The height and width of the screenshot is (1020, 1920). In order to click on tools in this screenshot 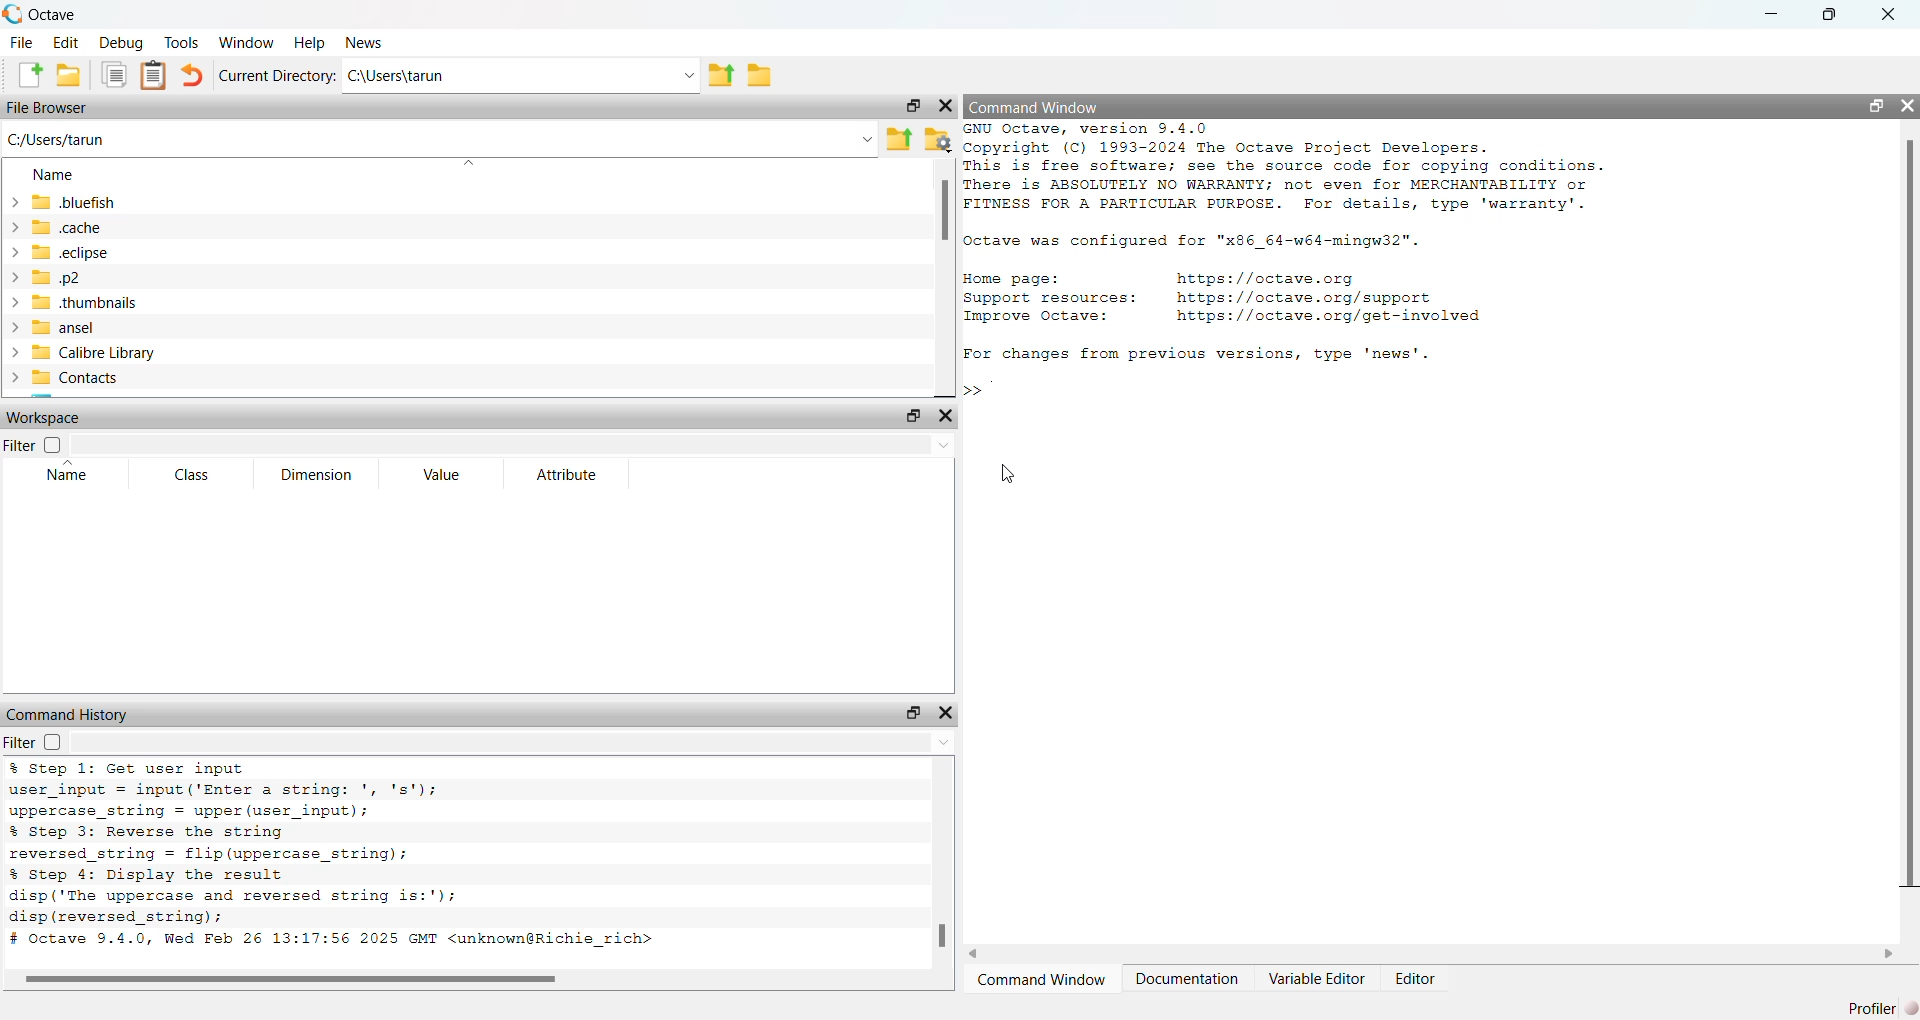, I will do `click(185, 42)`.